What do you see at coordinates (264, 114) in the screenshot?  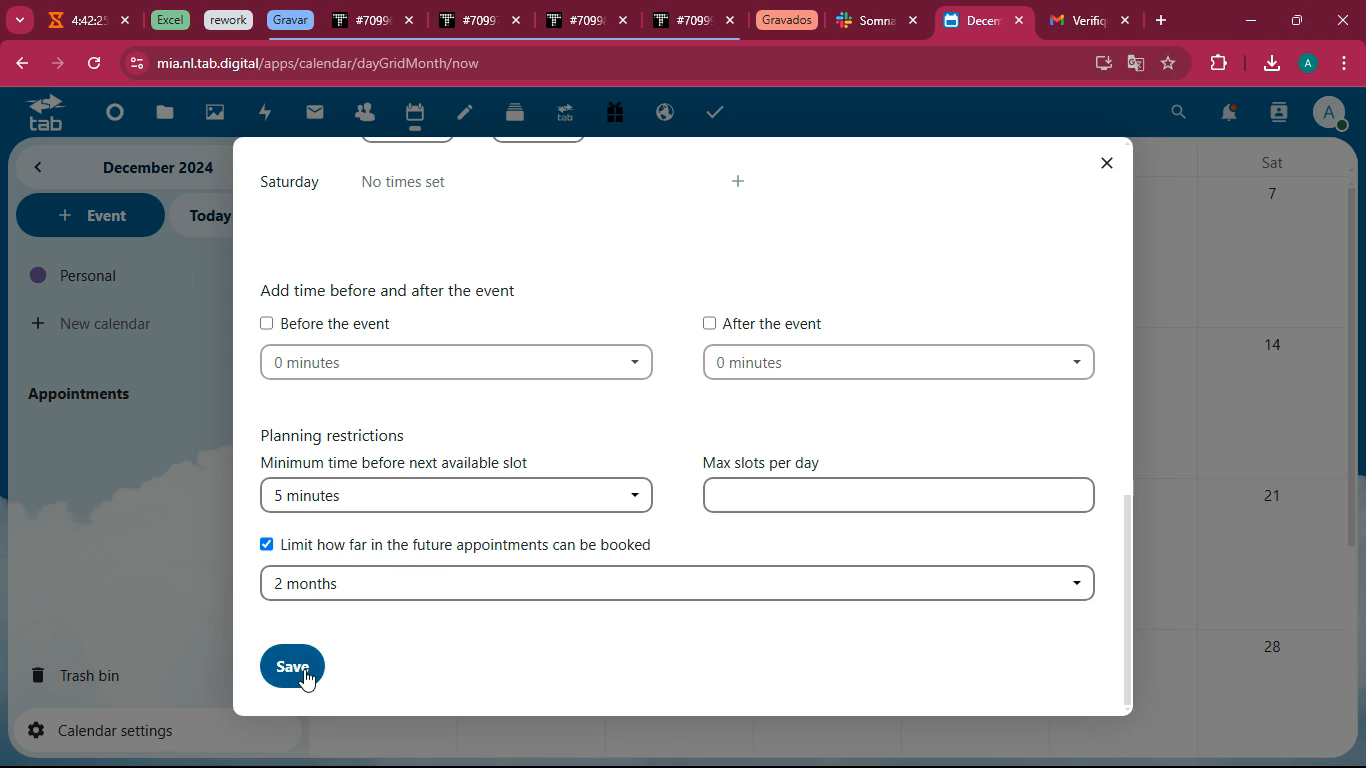 I see `charge` at bounding box center [264, 114].